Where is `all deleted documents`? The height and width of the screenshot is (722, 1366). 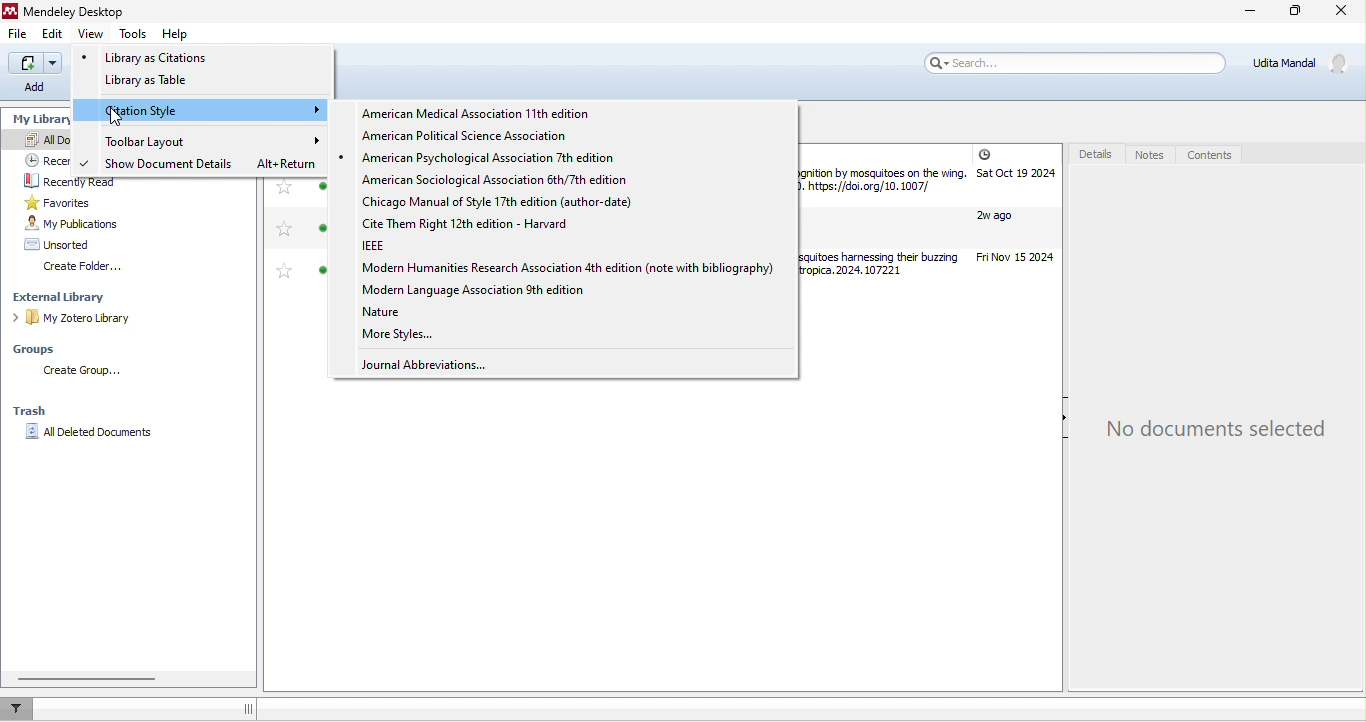
all deleted documents is located at coordinates (93, 437).